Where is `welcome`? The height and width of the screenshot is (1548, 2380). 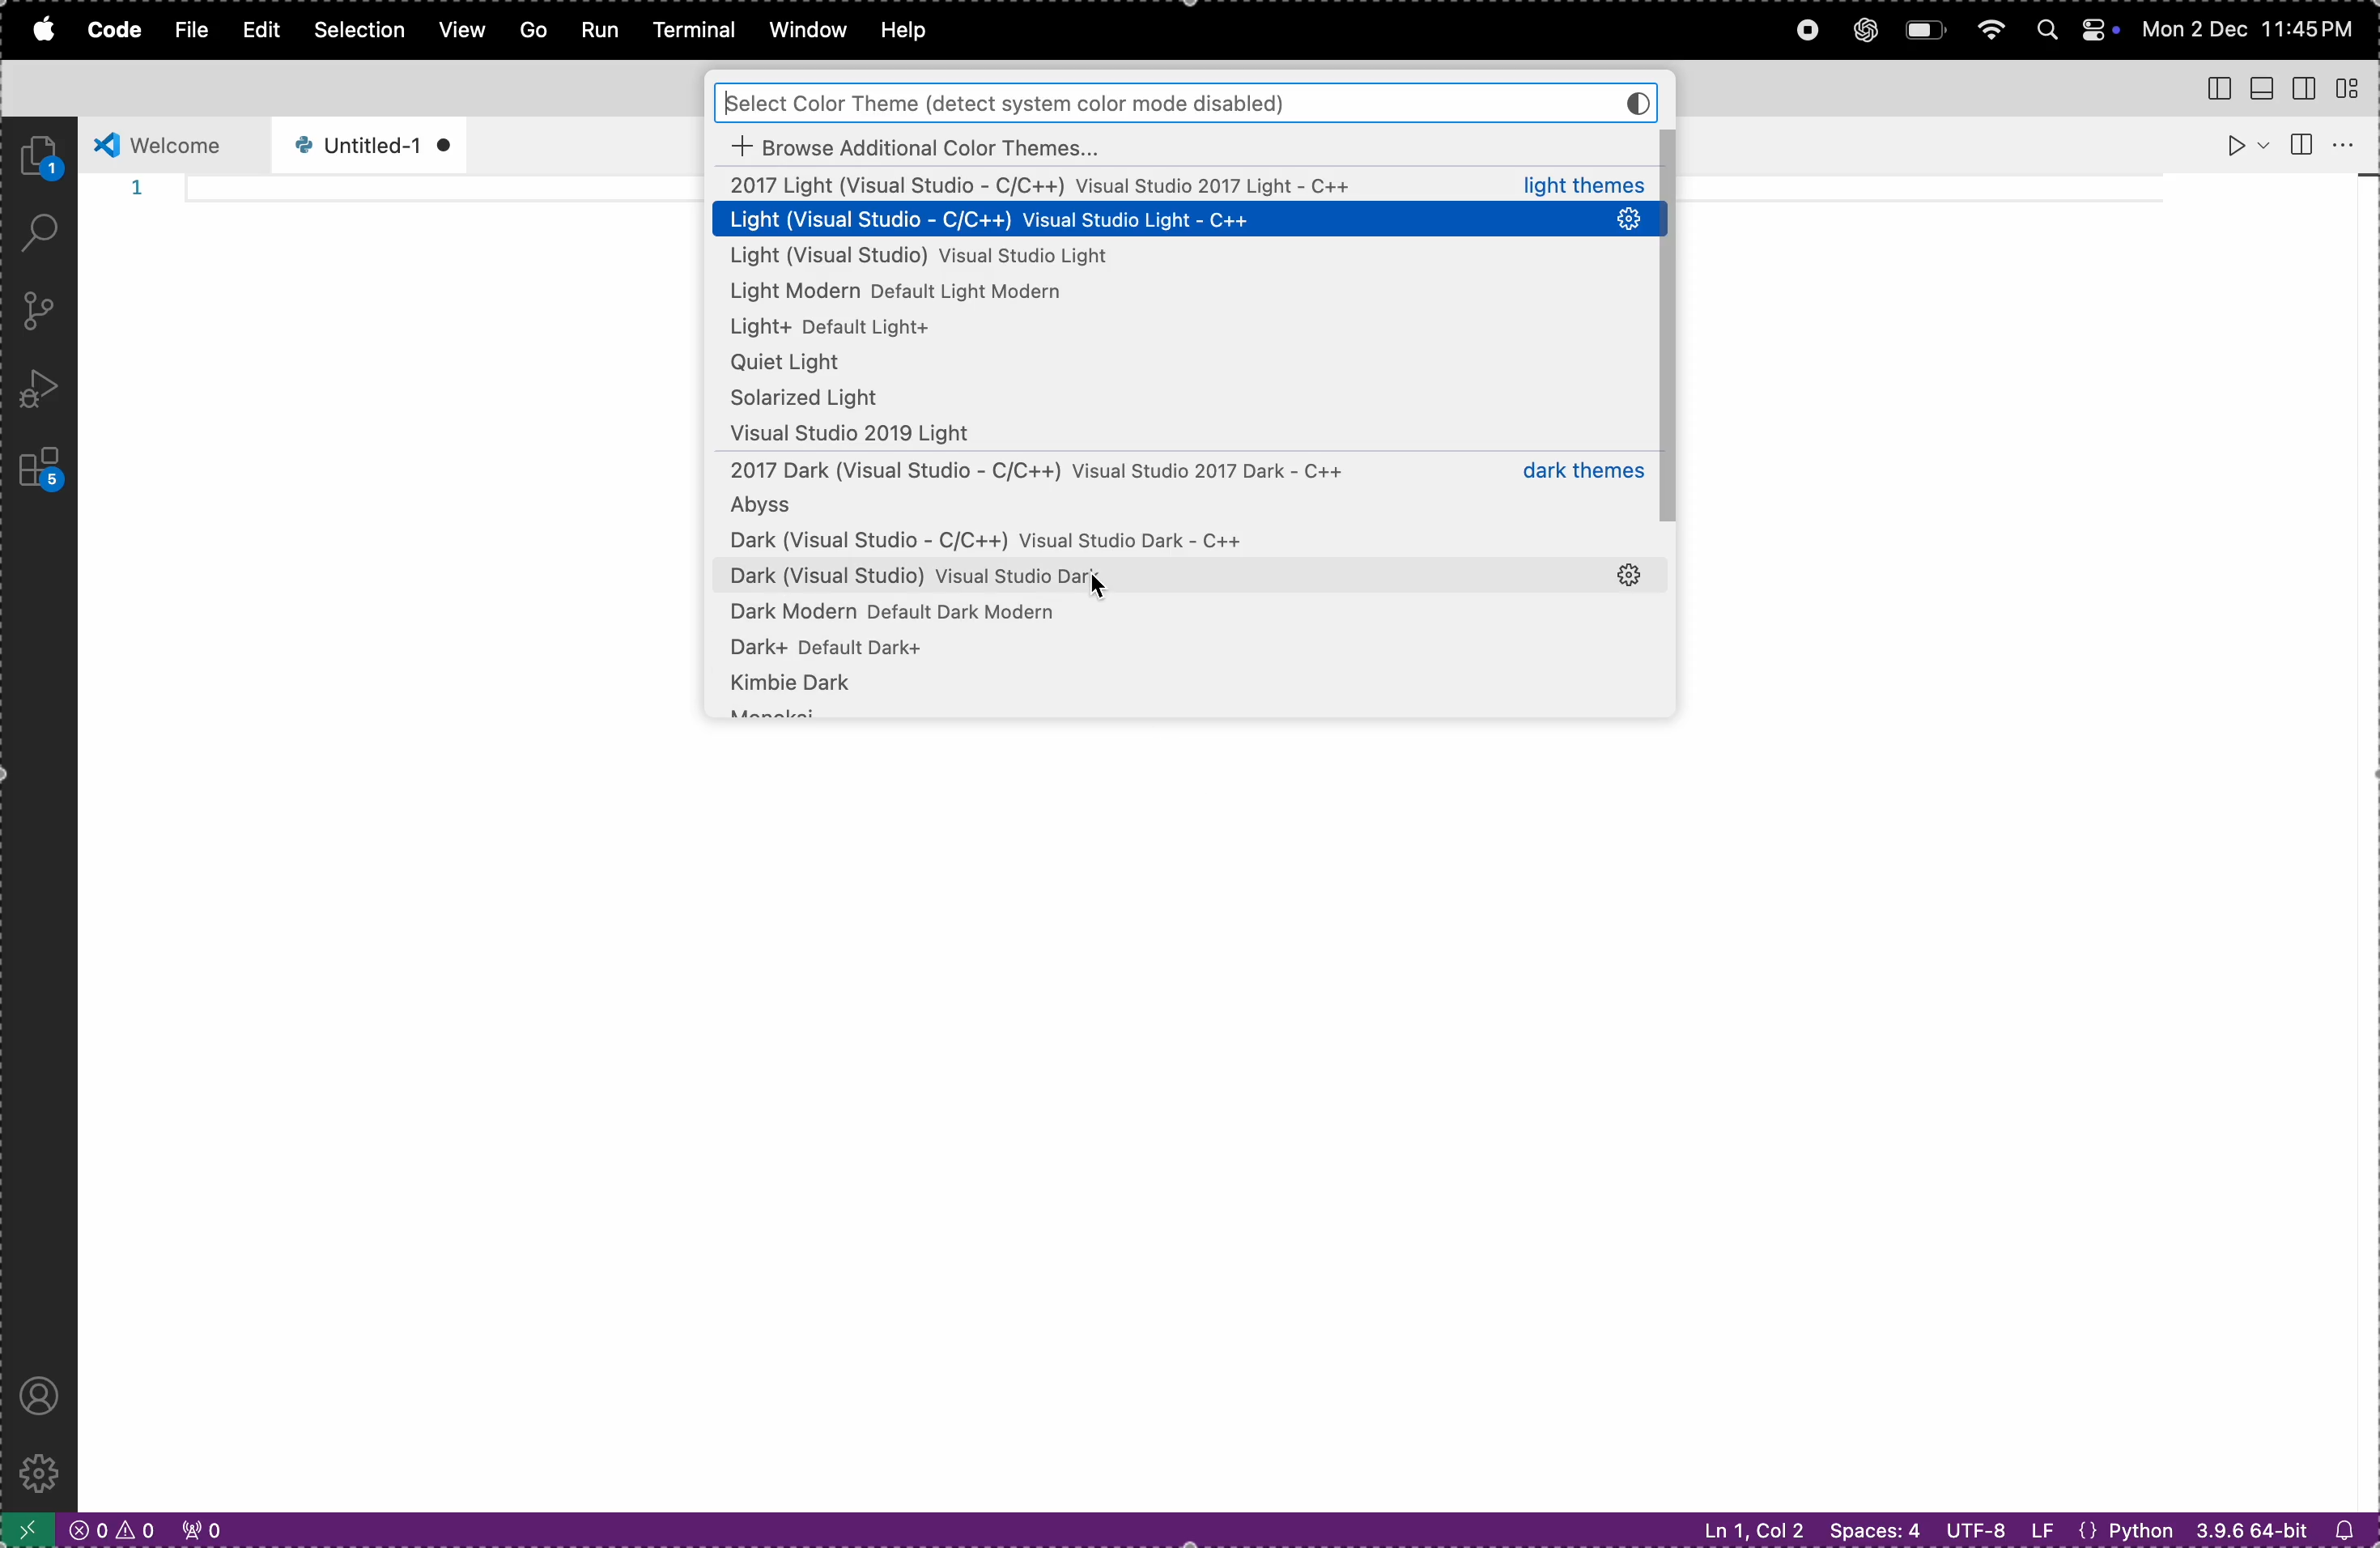 welcome is located at coordinates (172, 142).